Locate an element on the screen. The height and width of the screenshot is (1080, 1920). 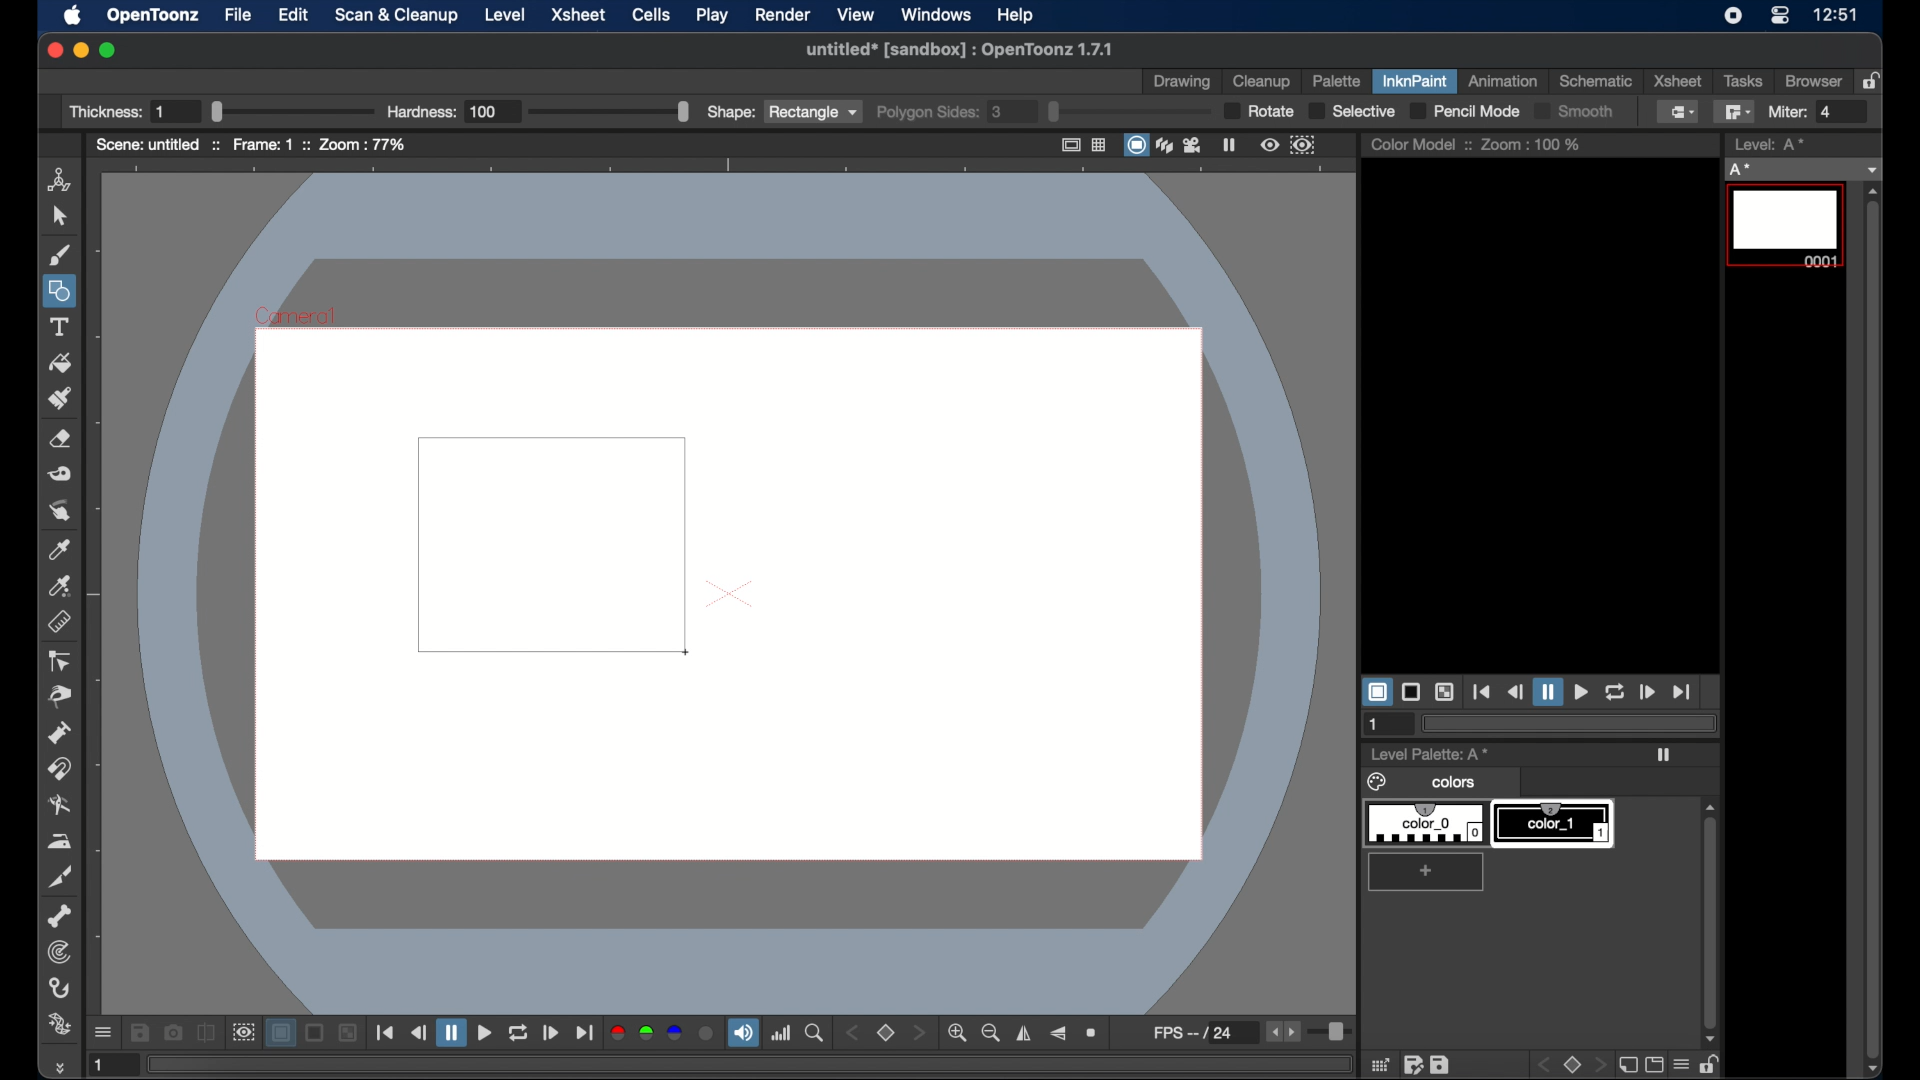
fps is located at coordinates (1204, 1032).